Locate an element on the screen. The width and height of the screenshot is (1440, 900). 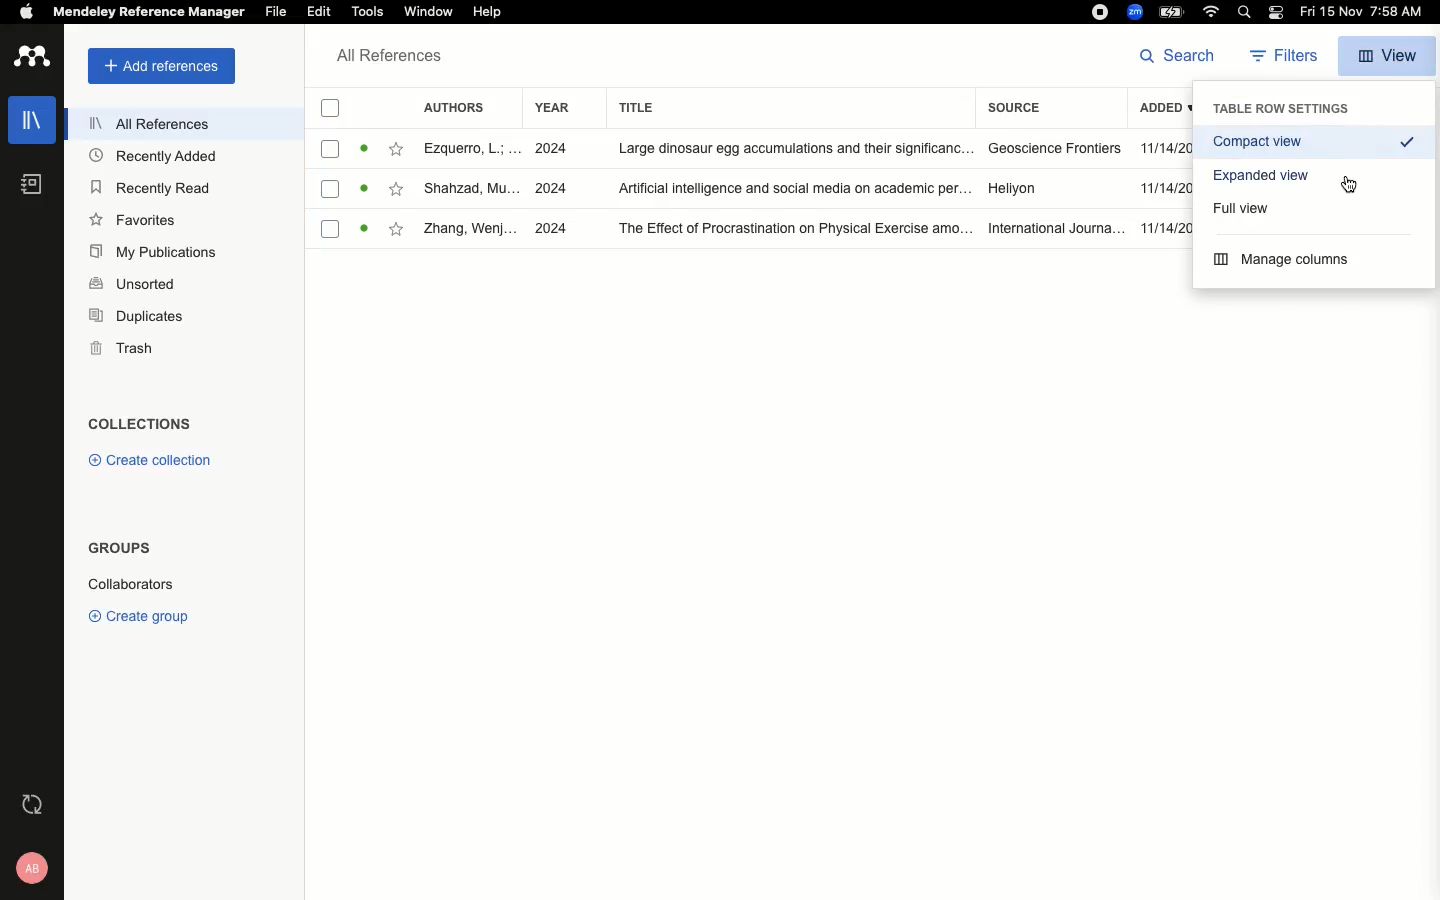
Grid view is located at coordinates (1265, 172).